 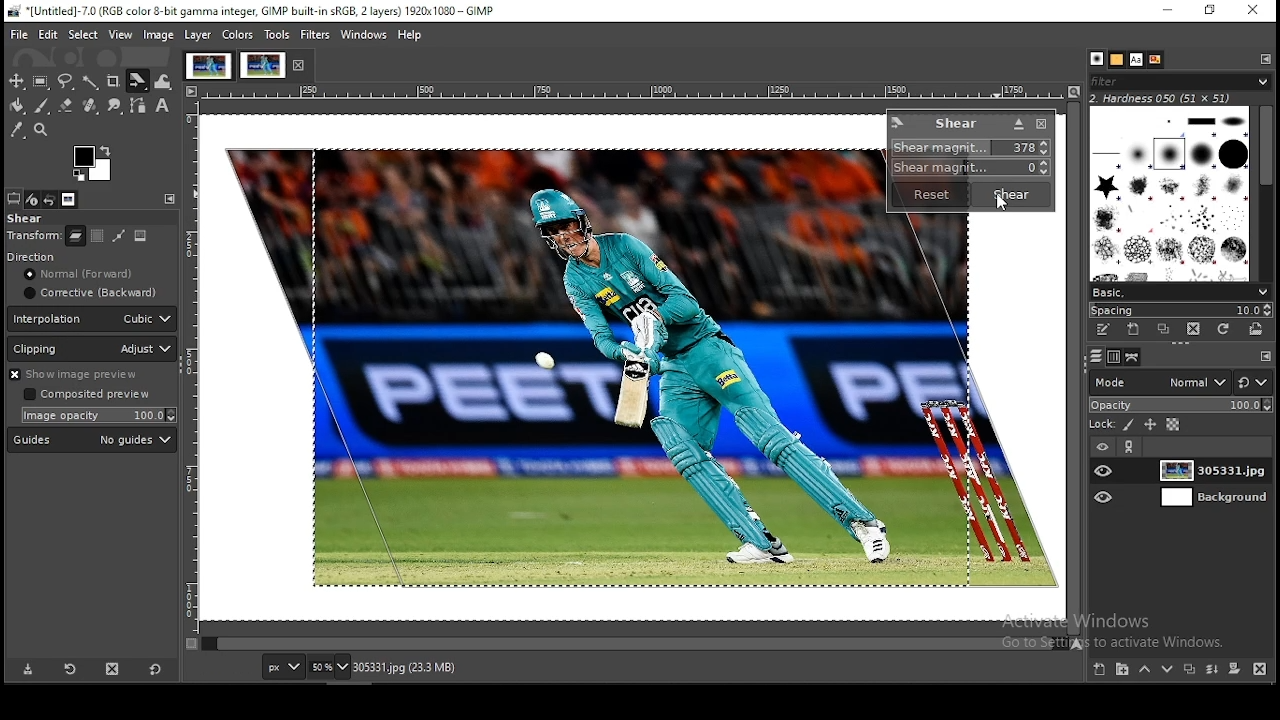 What do you see at coordinates (70, 200) in the screenshot?
I see `images` at bounding box center [70, 200].